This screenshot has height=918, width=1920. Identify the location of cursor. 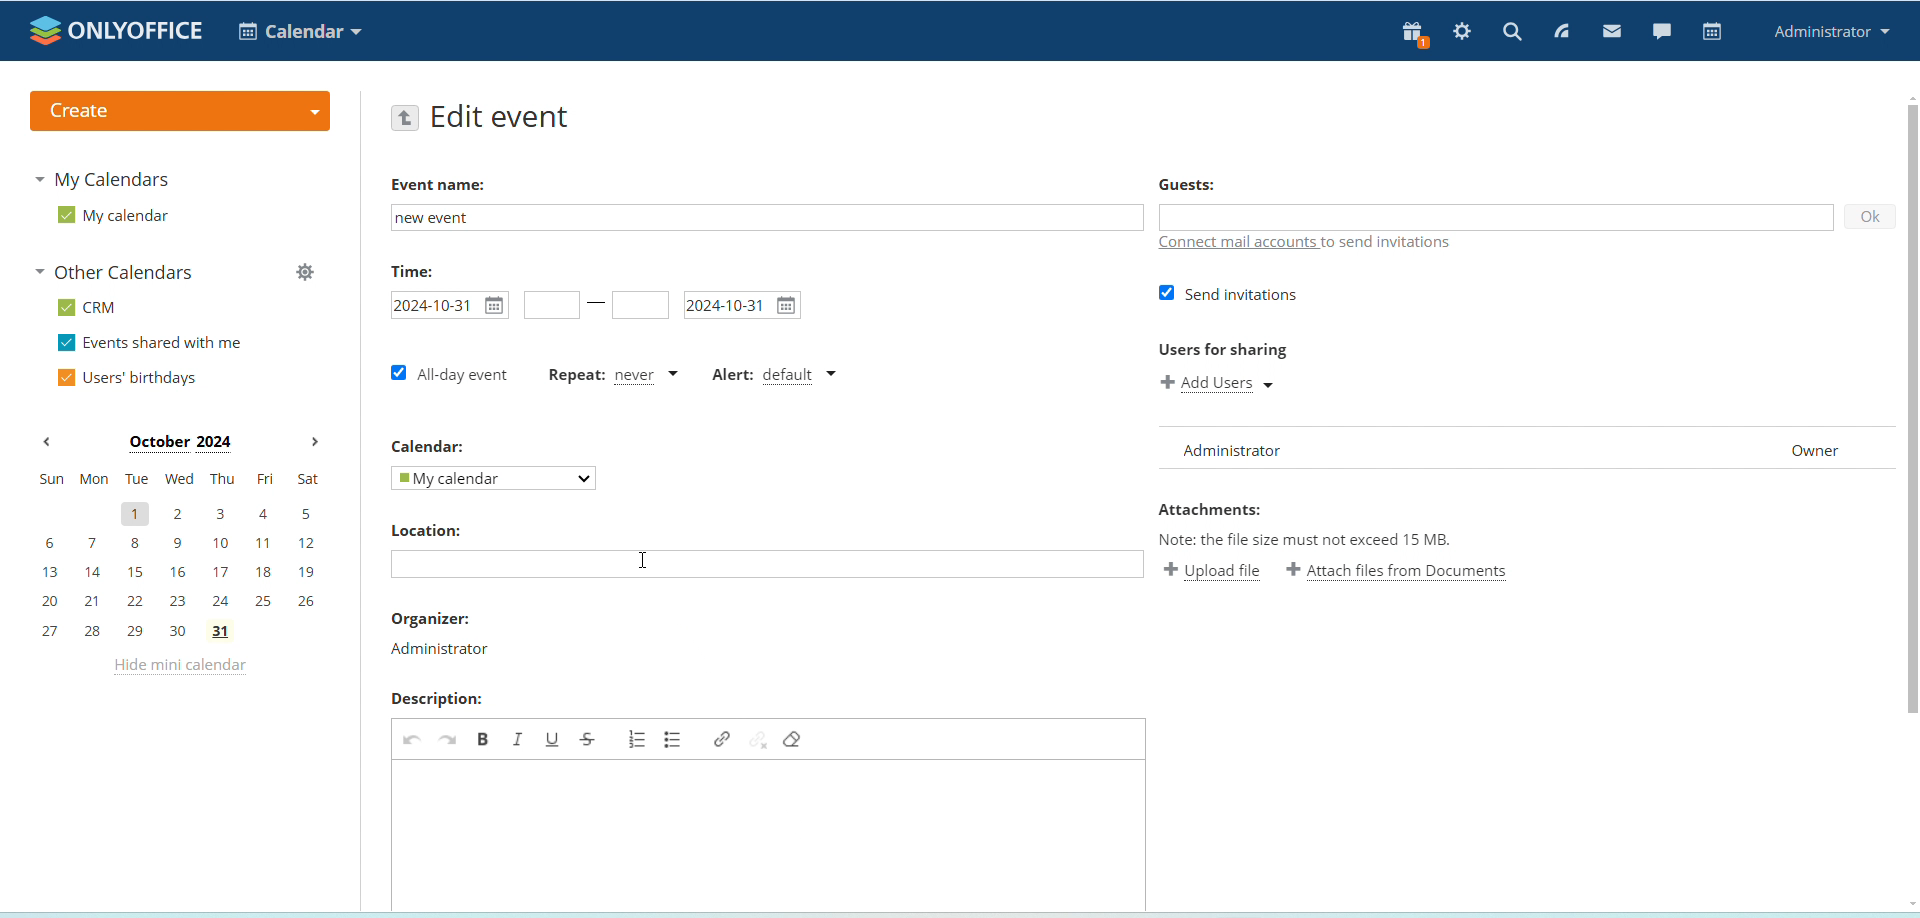
(642, 559).